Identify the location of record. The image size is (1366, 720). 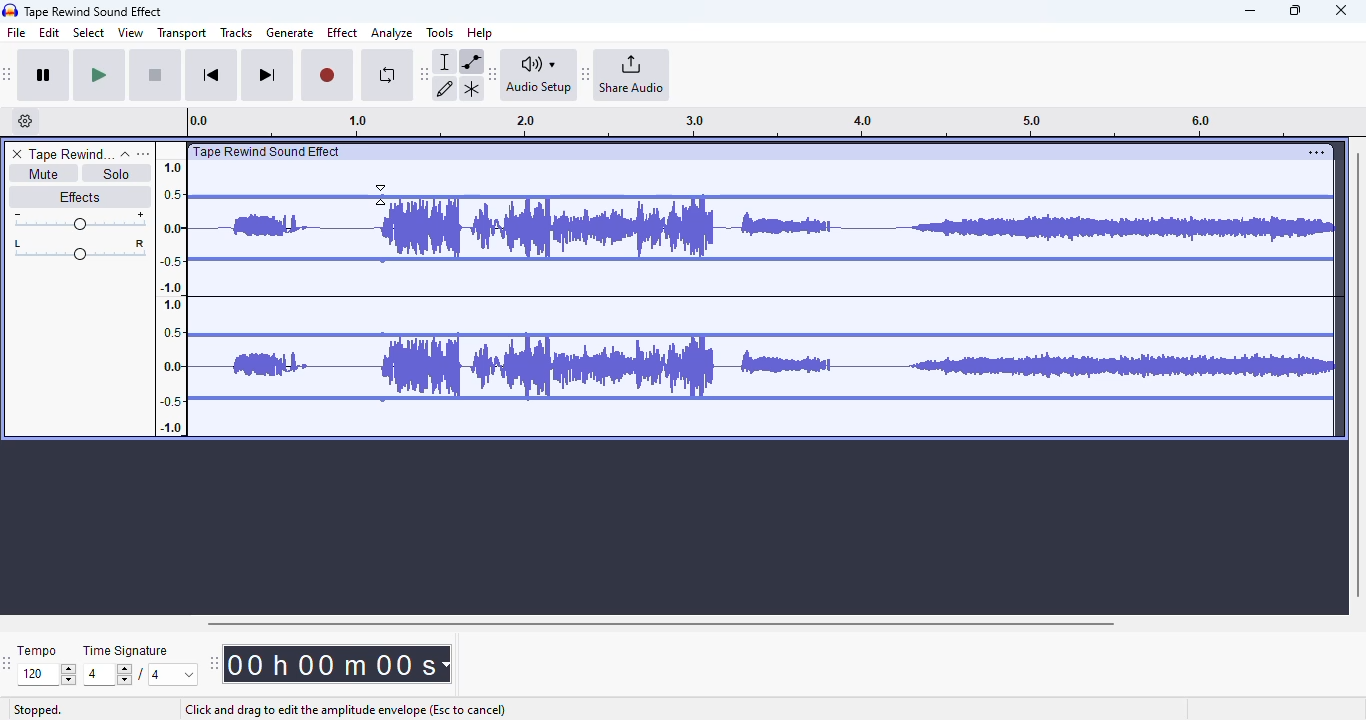
(327, 76).